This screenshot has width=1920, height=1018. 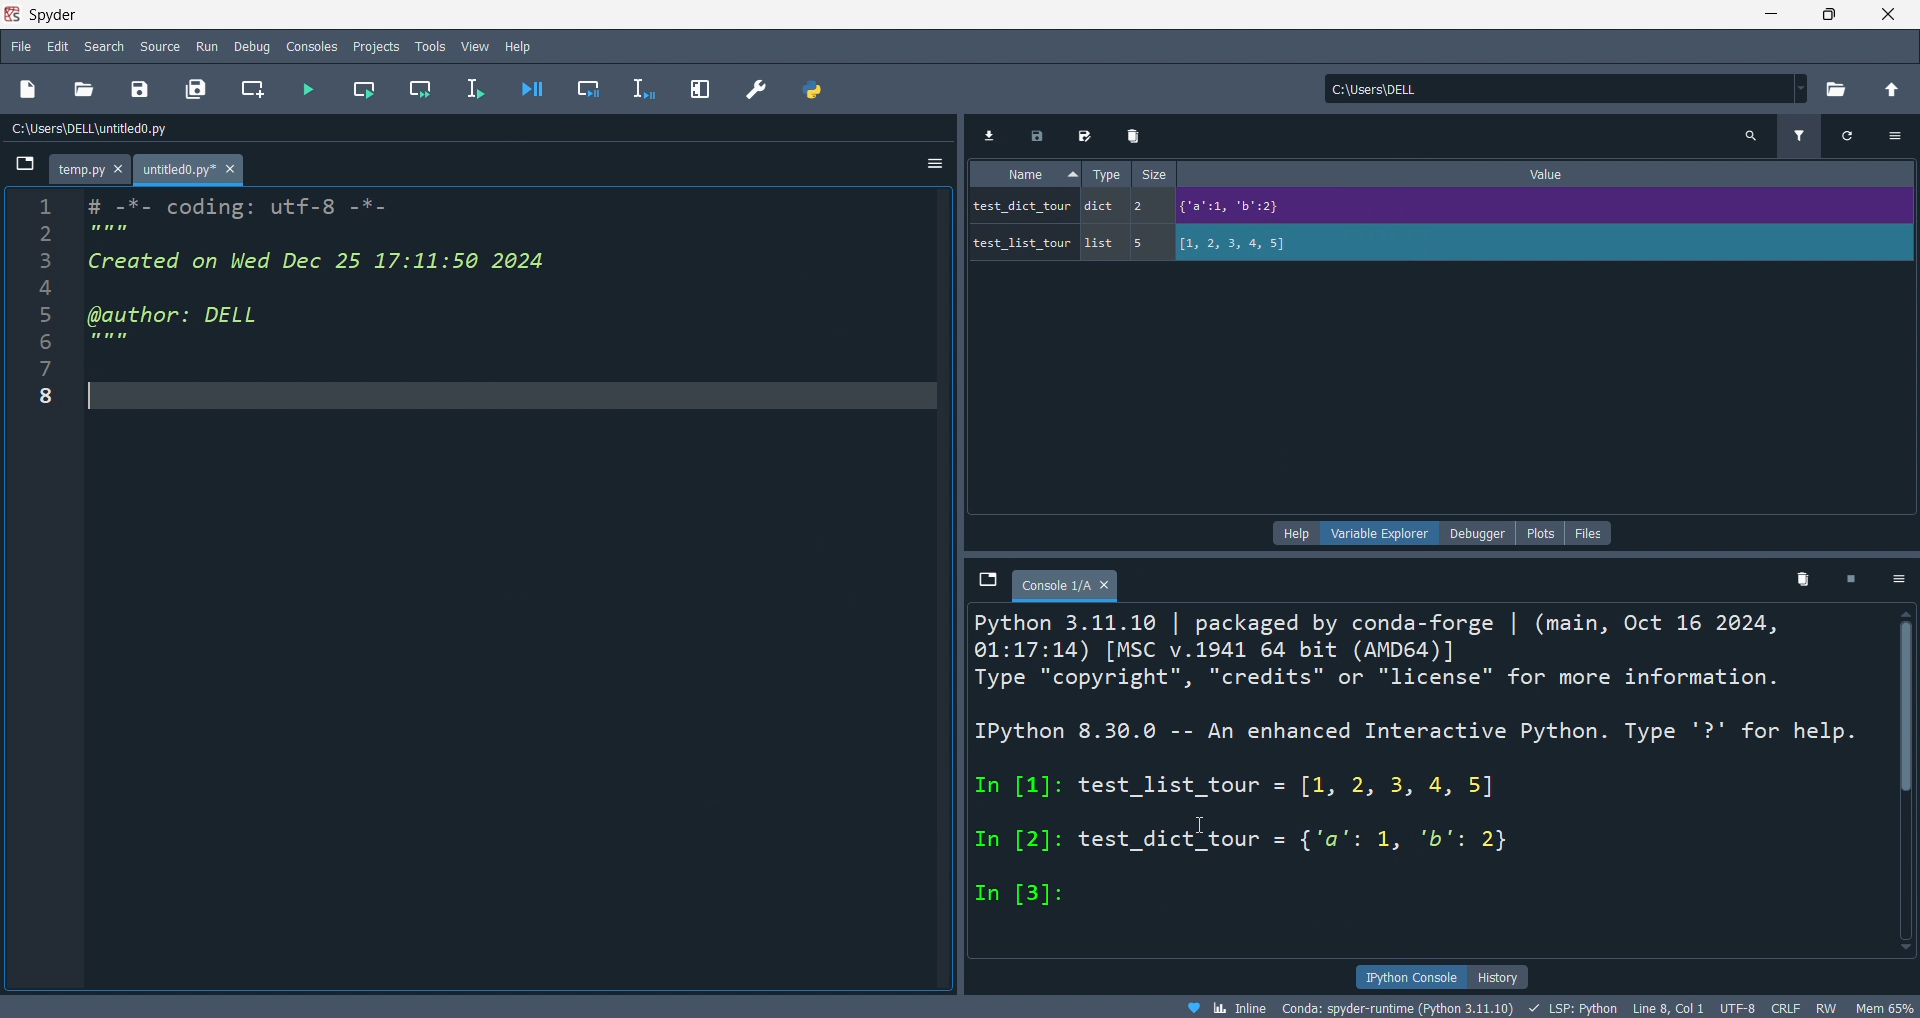 What do you see at coordinates (160, 46) in the screenshot?
I see `source` at bounding box center [160, 46].